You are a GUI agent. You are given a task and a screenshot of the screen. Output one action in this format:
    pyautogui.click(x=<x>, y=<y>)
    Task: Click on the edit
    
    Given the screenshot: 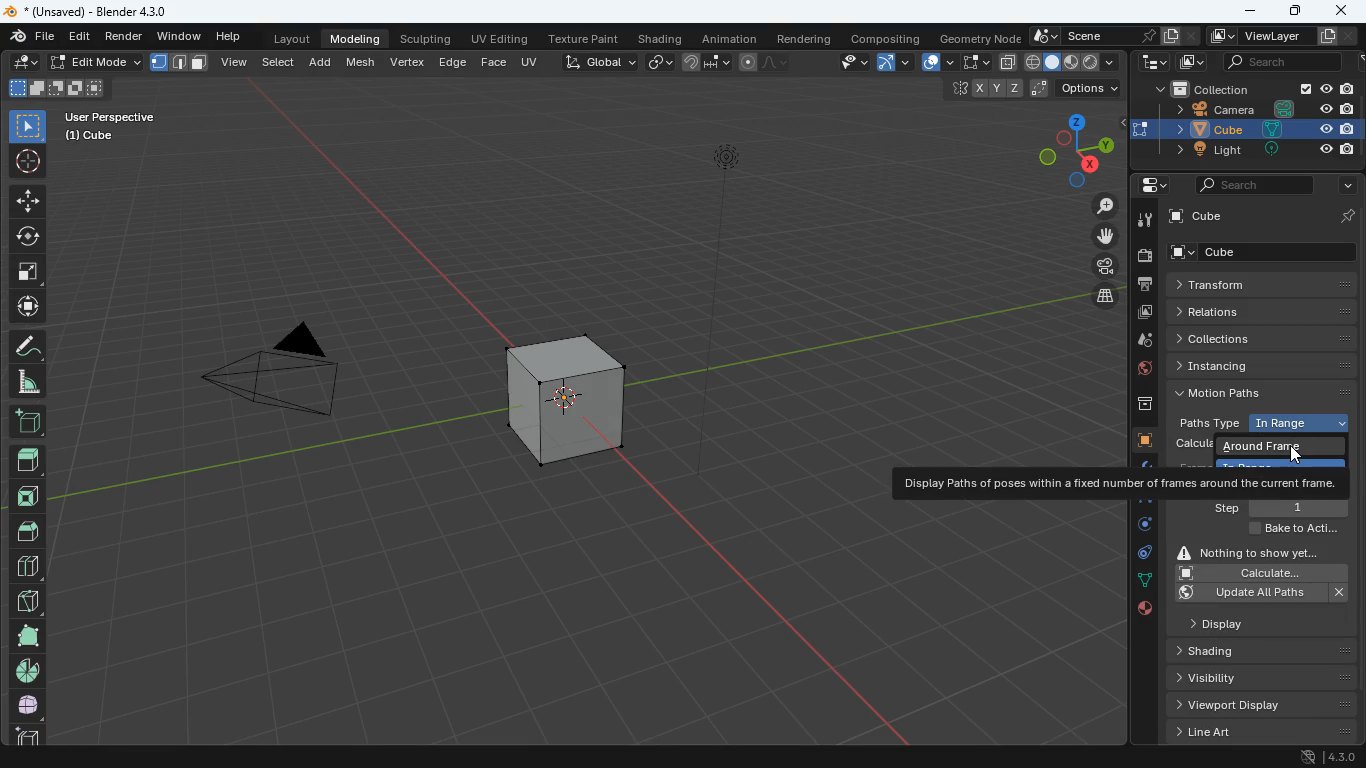 What is the action you would take?
    pyautogui.click(x=79, y=38)
    